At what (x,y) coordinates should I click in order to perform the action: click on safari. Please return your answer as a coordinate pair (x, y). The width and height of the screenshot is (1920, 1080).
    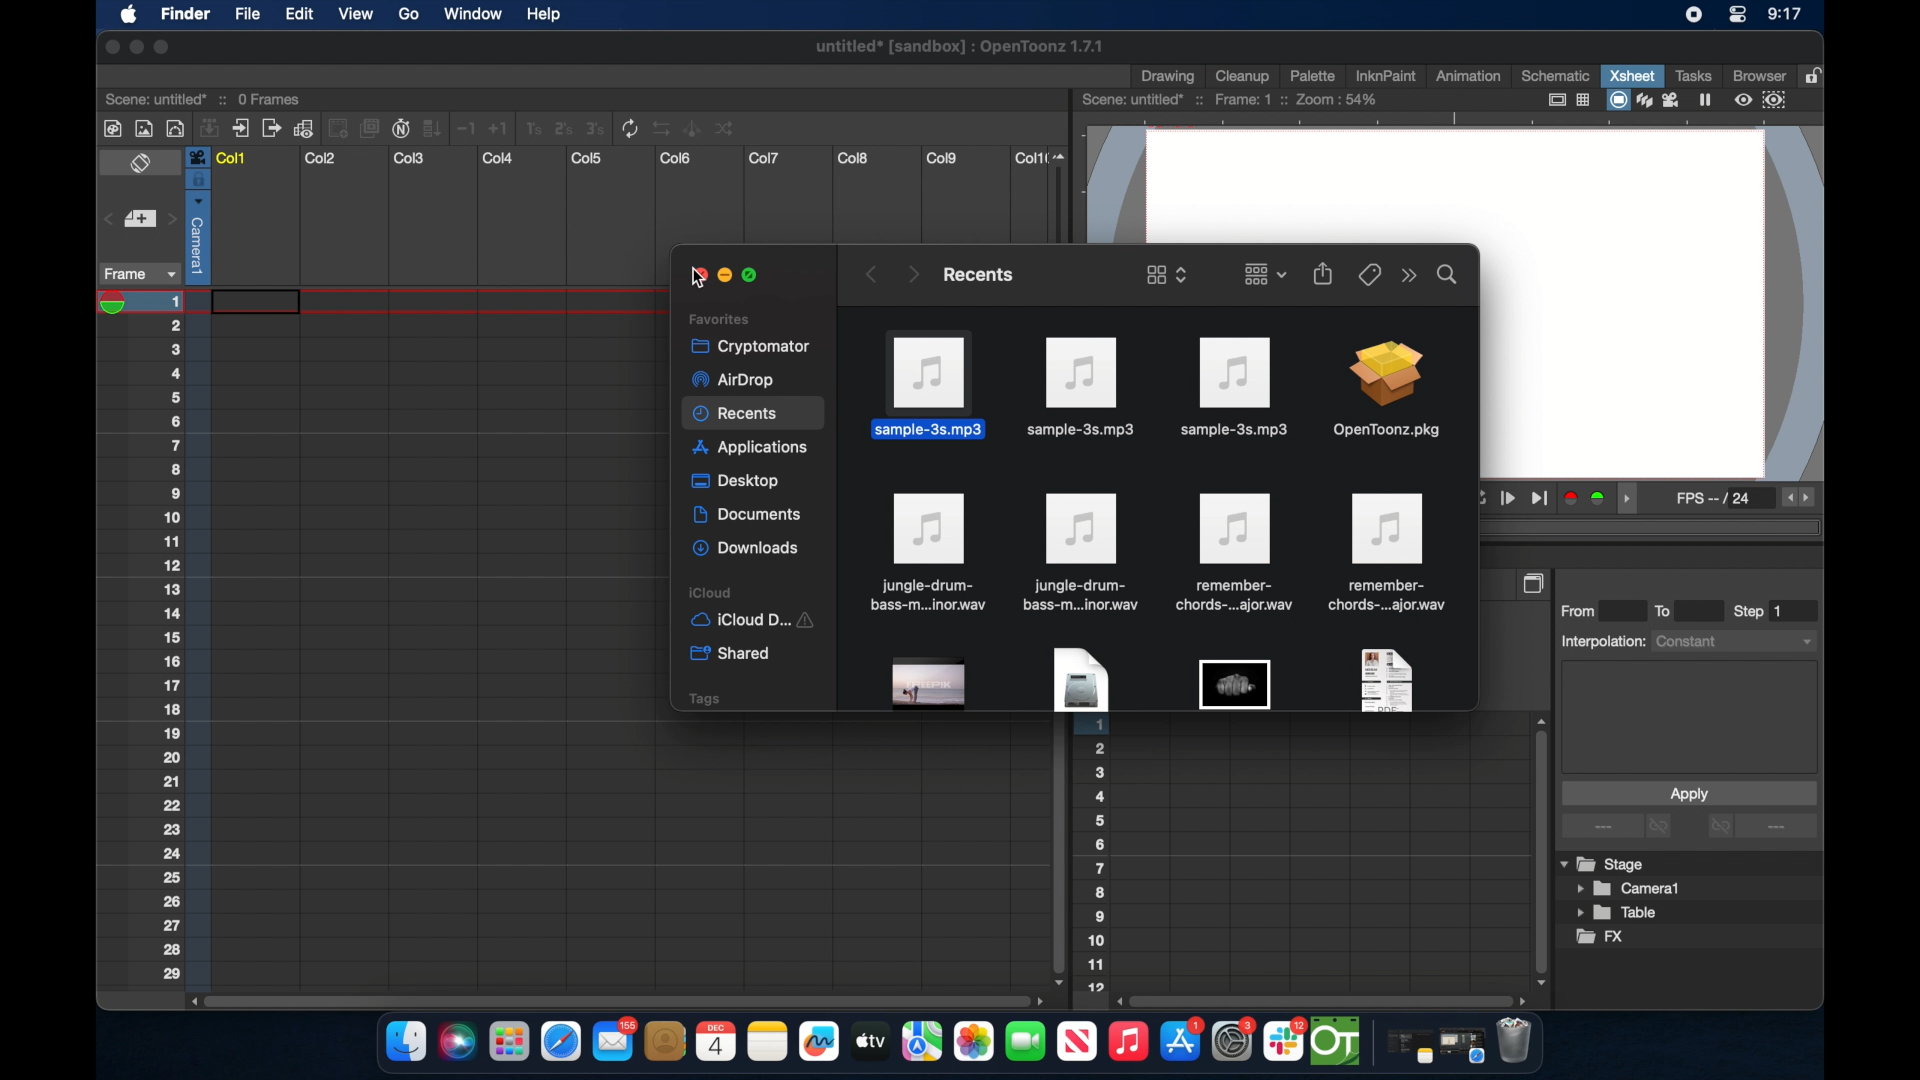
    Looking at the image, I should click on (1463, 1046).